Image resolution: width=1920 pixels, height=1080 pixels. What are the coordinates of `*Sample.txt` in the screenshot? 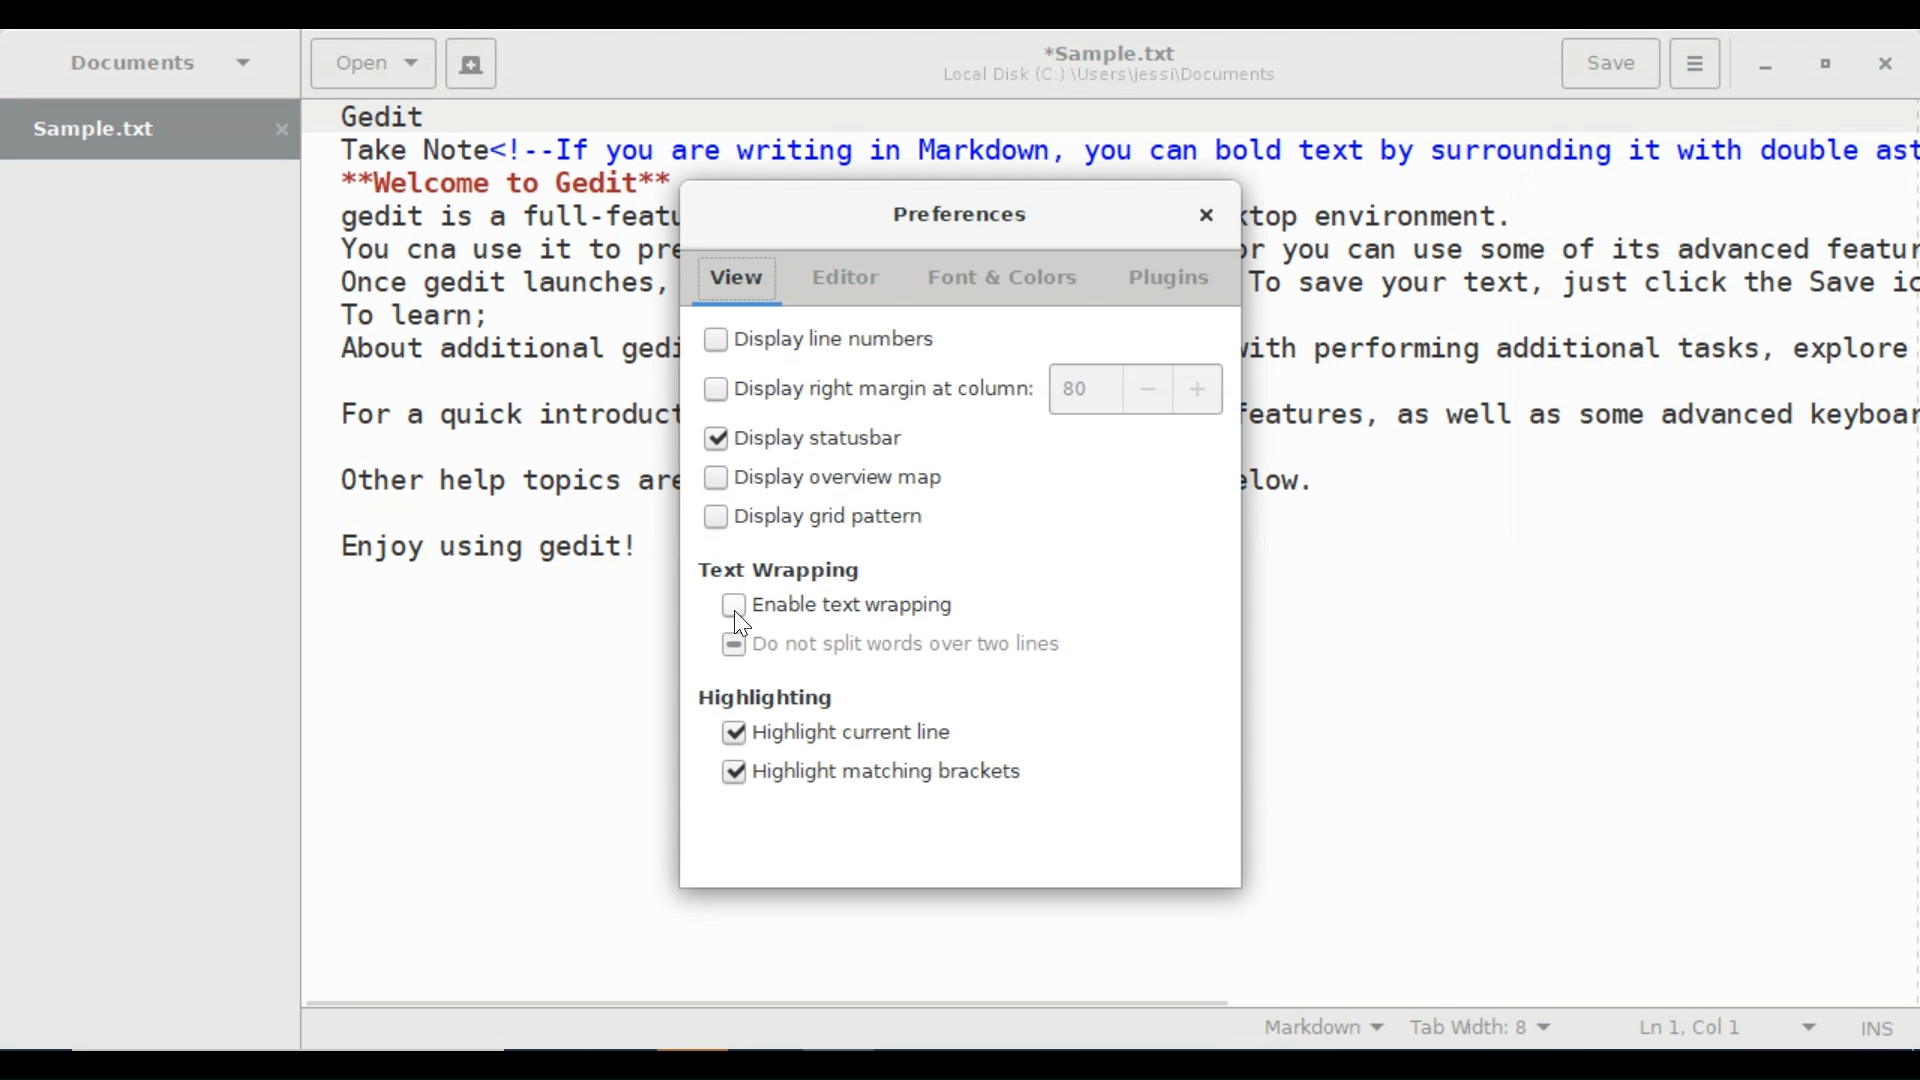 It's located at (1108, 51).